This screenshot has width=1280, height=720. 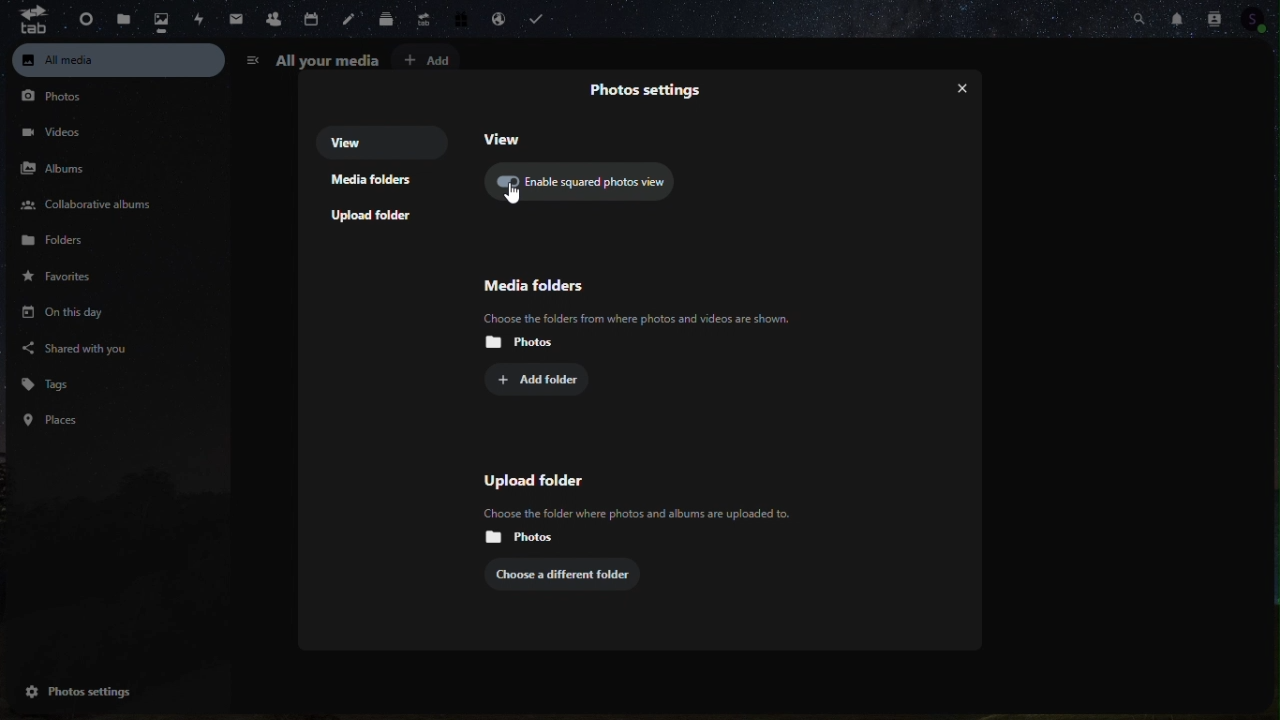 What do you see at coordinates (463, 19) in the screenshot?
I see `free trial` at bounding box center [463, 19].